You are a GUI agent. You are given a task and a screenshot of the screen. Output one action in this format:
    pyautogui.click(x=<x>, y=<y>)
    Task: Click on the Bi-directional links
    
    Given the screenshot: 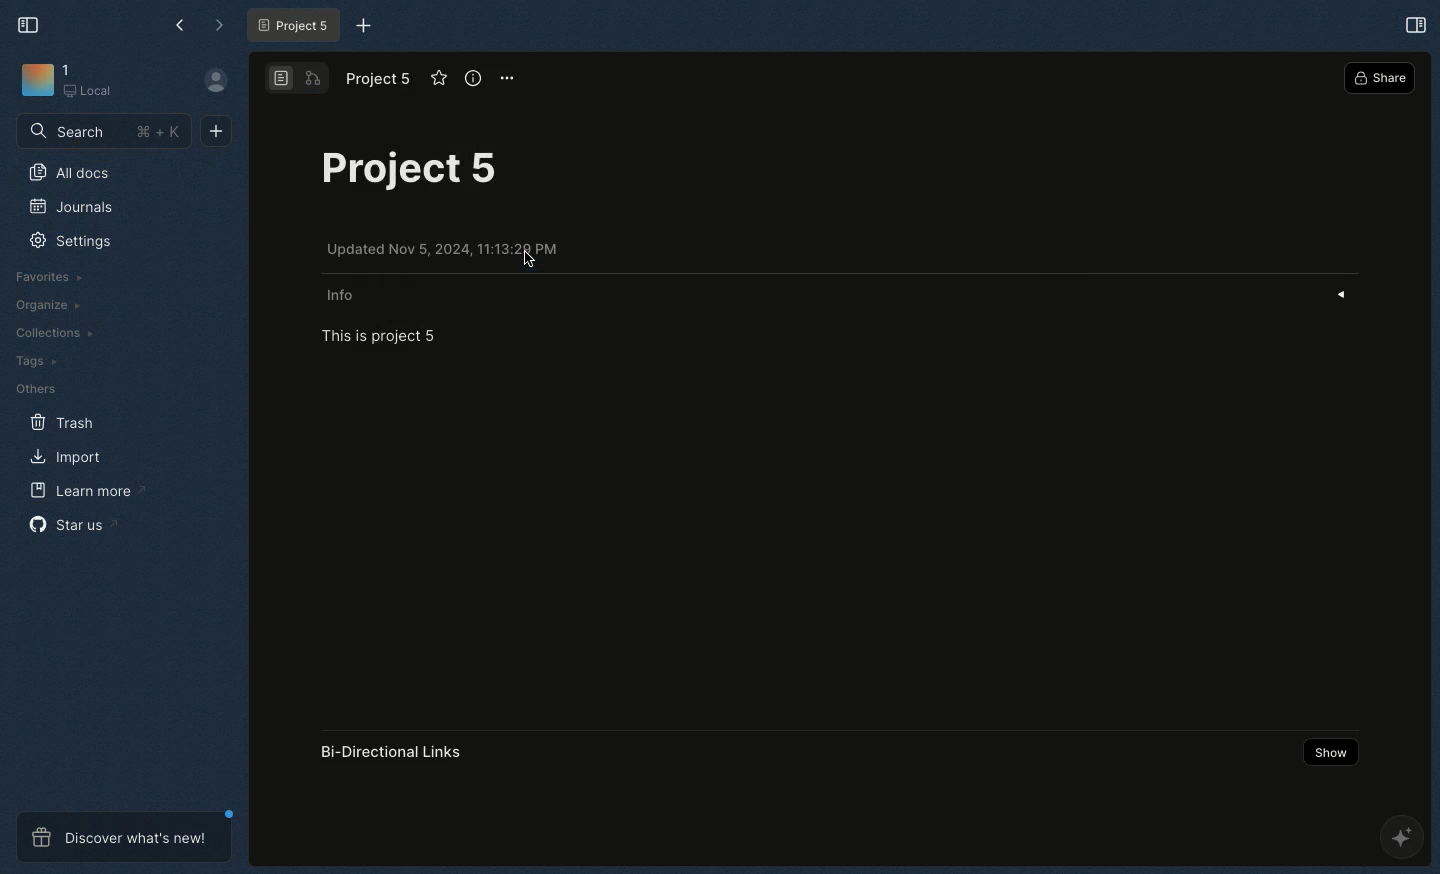 What is the action you would take?
    pyautogui.click(x=403, y=750)
    